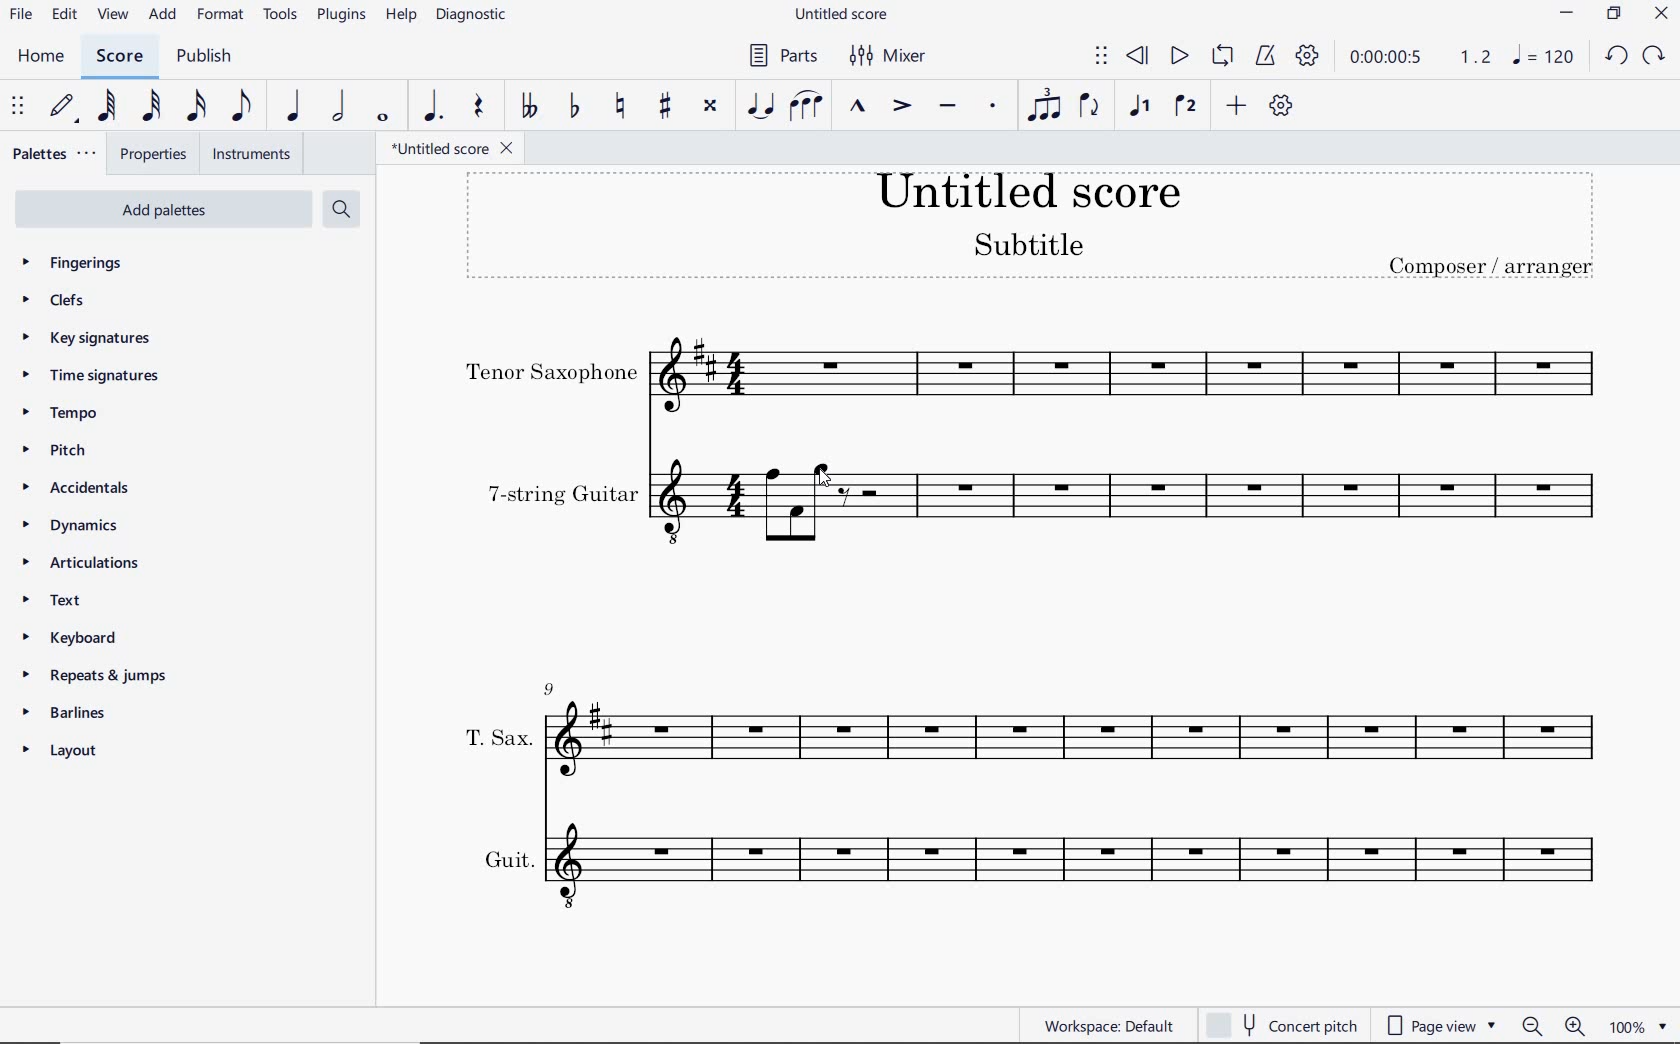 The image size is (1680, 1044). What do you see at coordinates (1616, 14) in the screenshot?
I see `RESTORE DOWN` at bounding box center [1616, 14].